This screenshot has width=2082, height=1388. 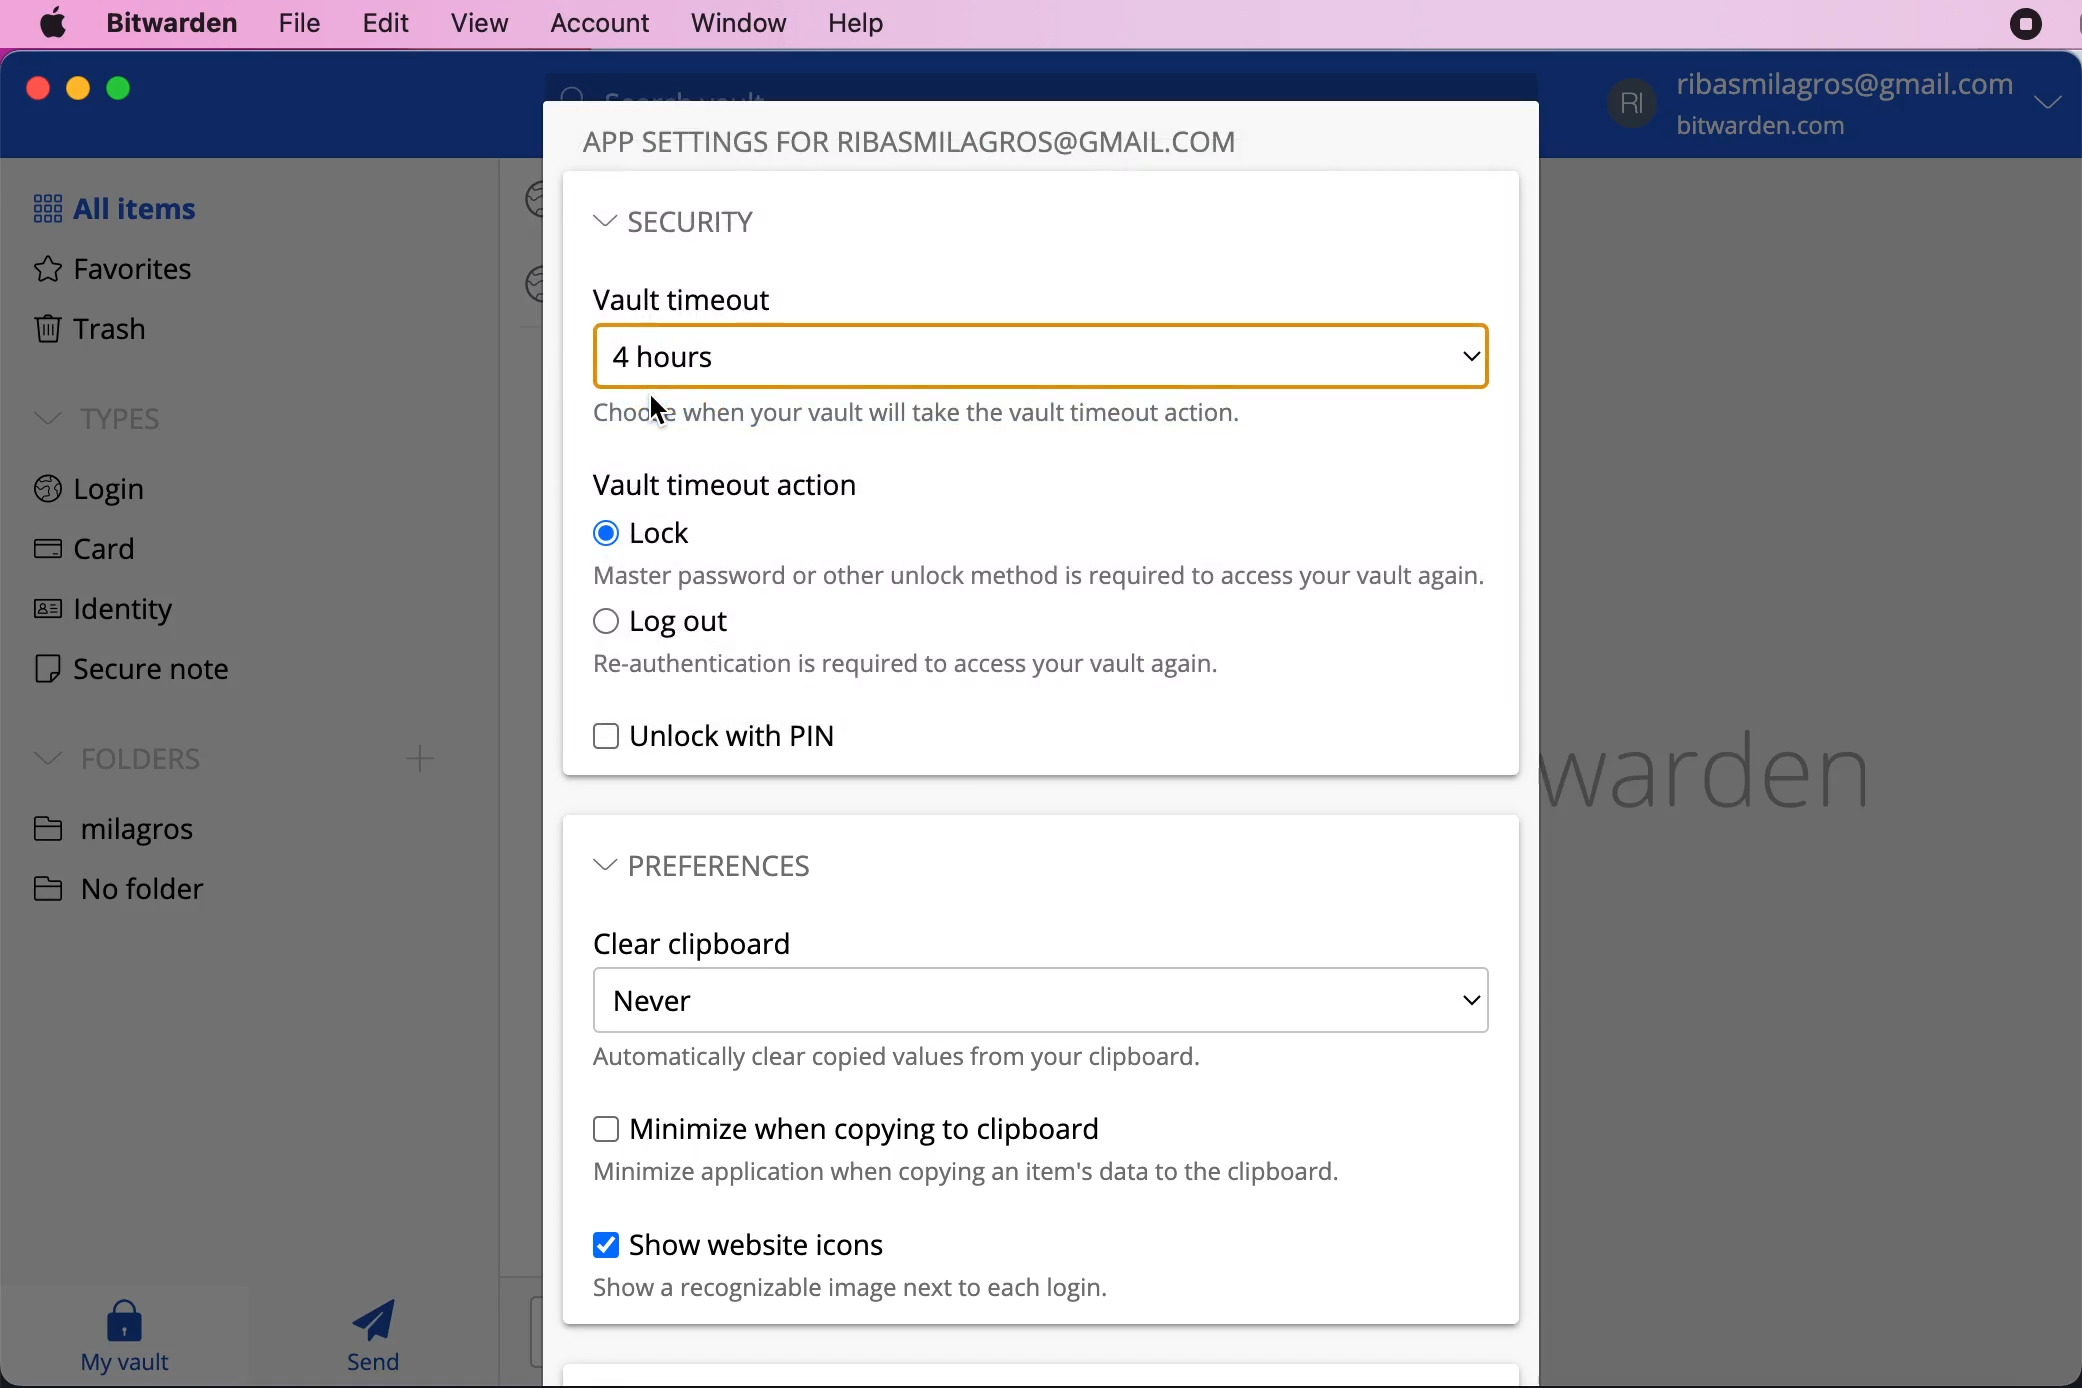 I want to click on all items, so click(x=108, y=208).